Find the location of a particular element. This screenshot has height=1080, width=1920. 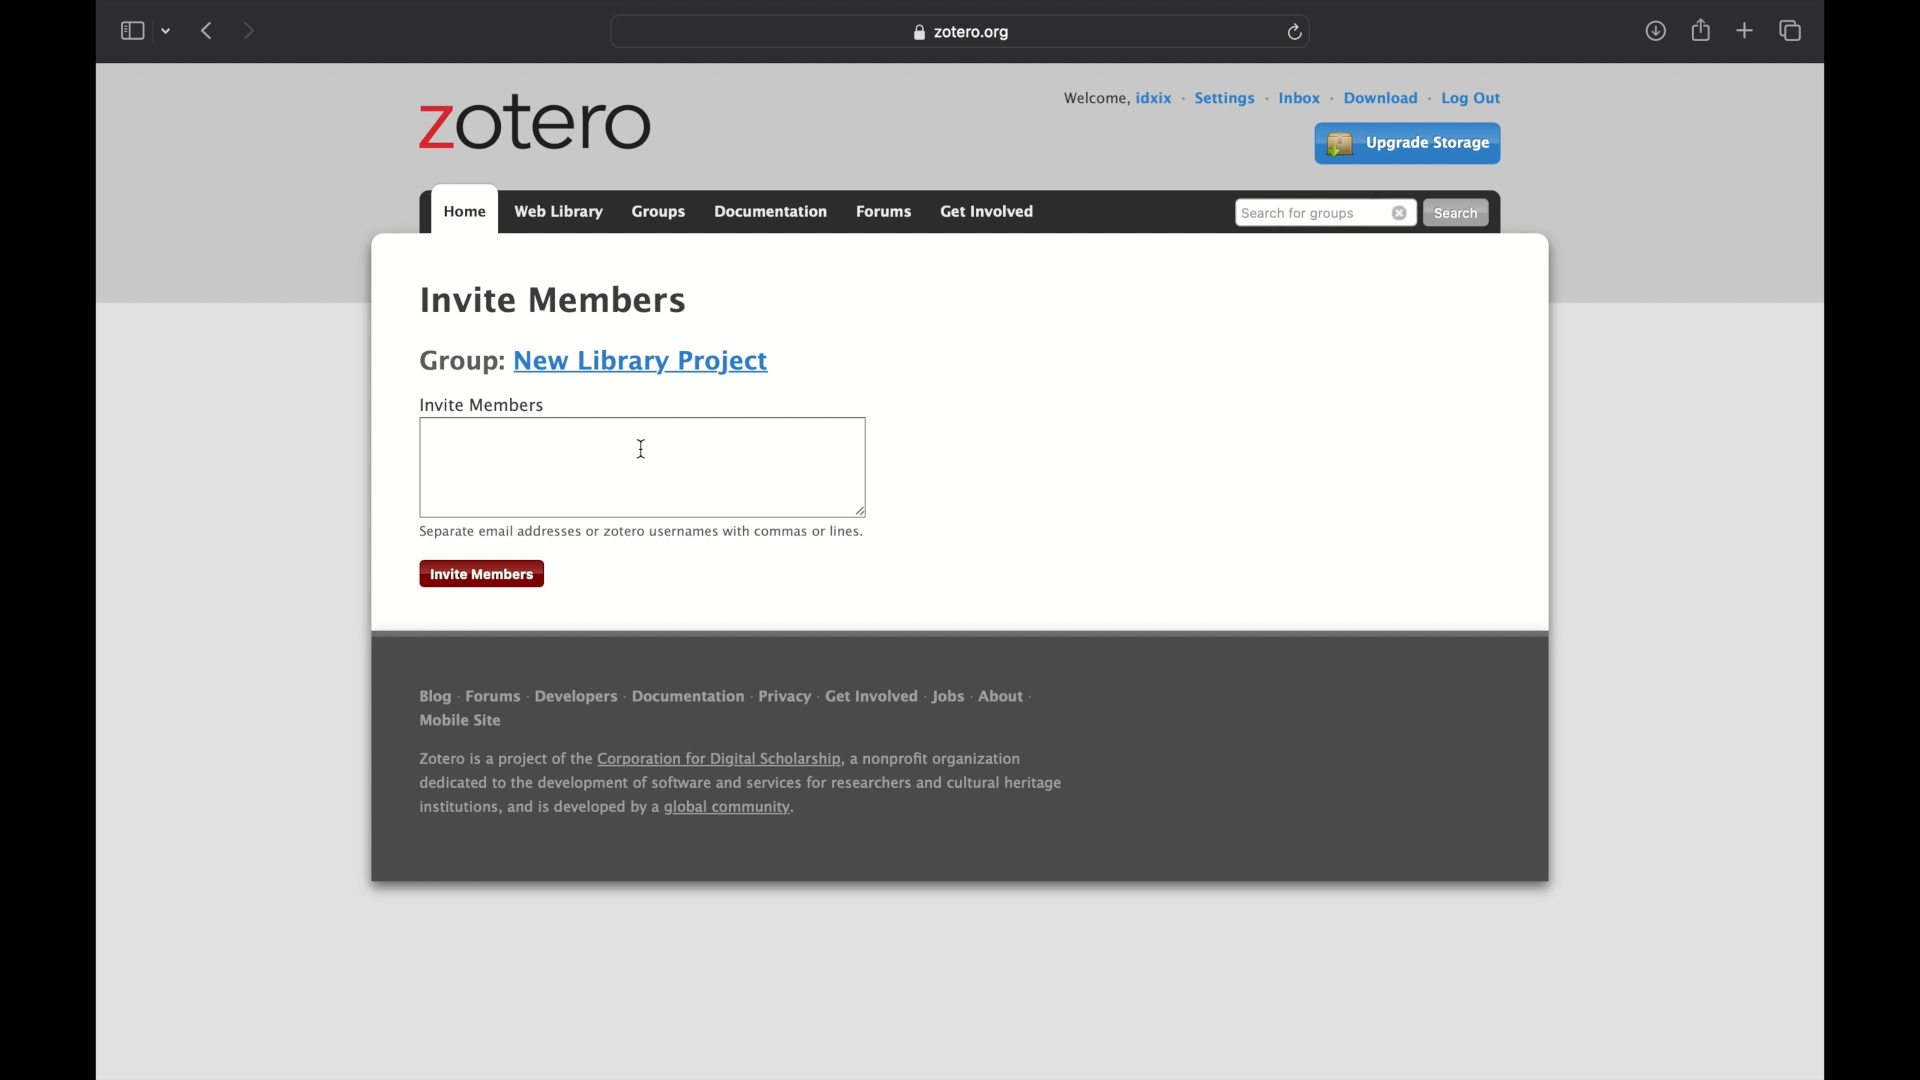

search button is located at coordinates (1457, 213).